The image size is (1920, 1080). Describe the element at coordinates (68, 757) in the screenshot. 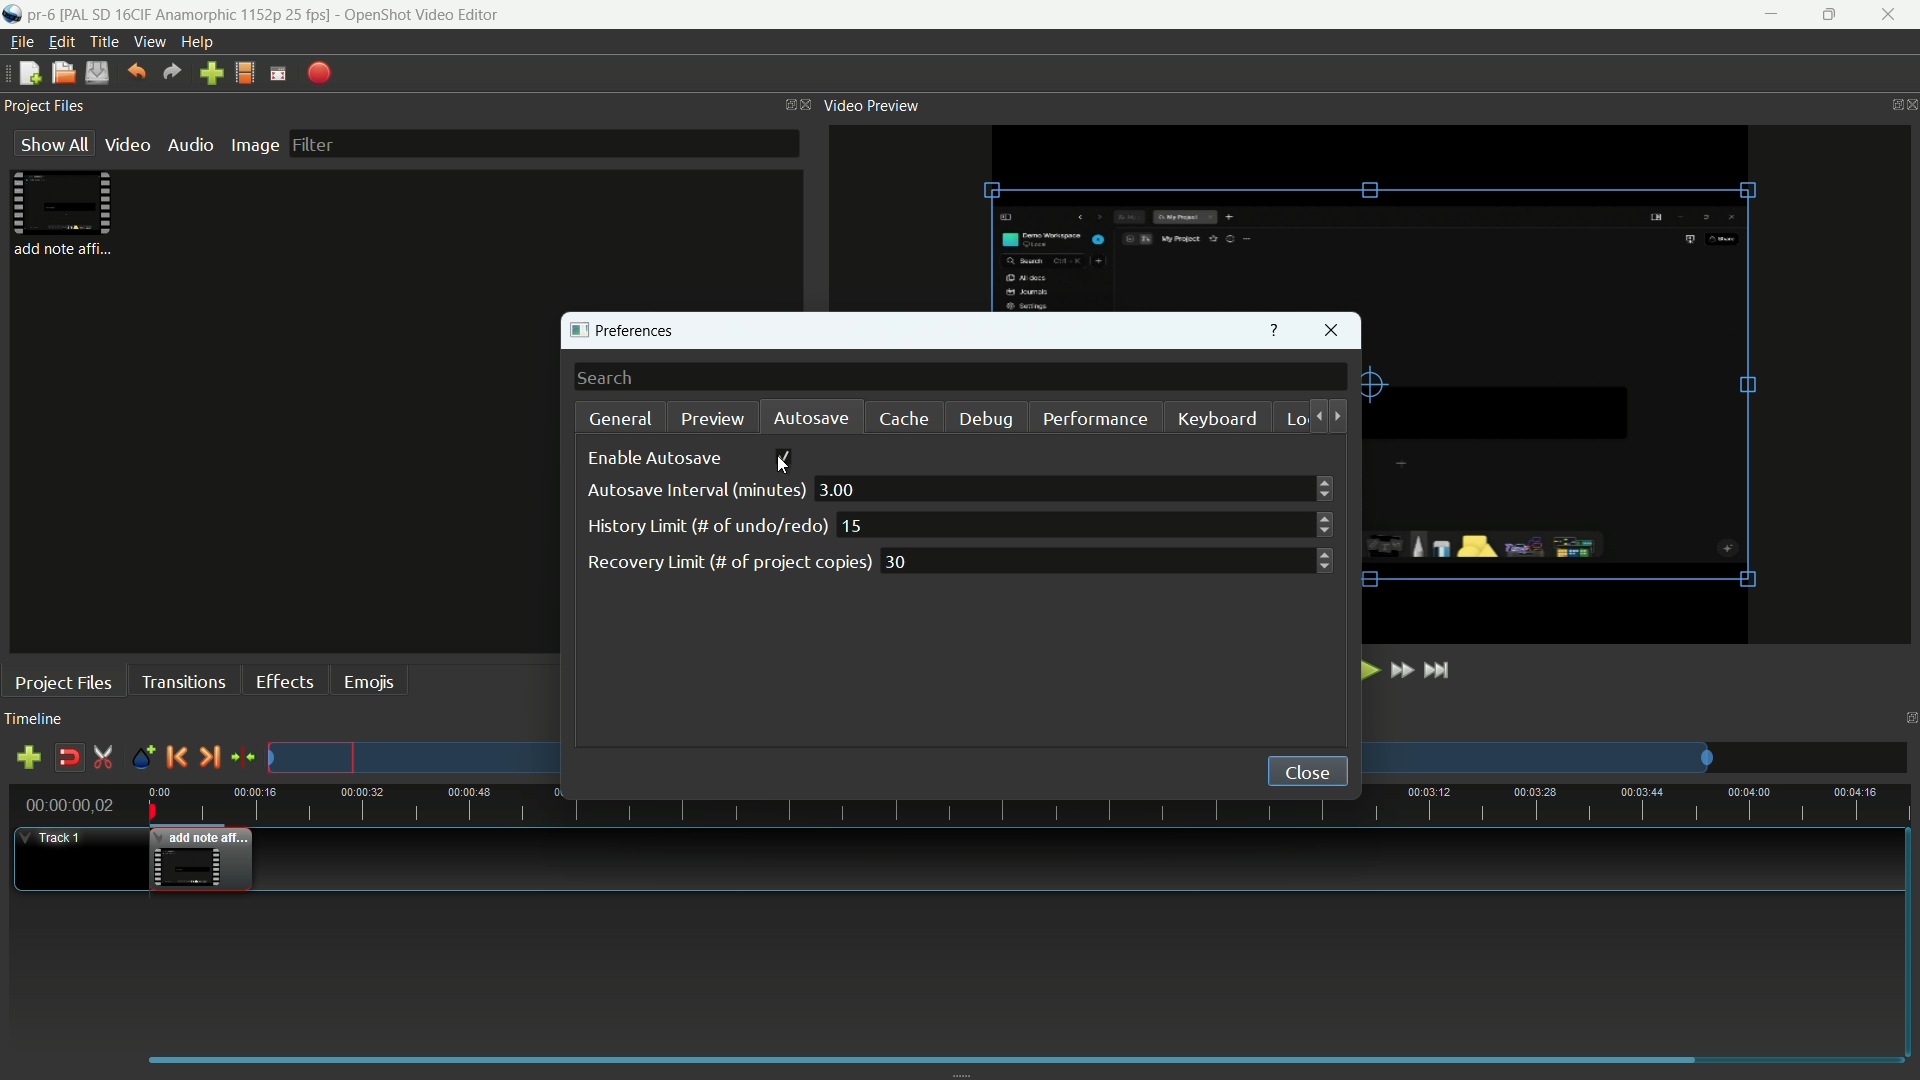

I see `disable snap` at that location.